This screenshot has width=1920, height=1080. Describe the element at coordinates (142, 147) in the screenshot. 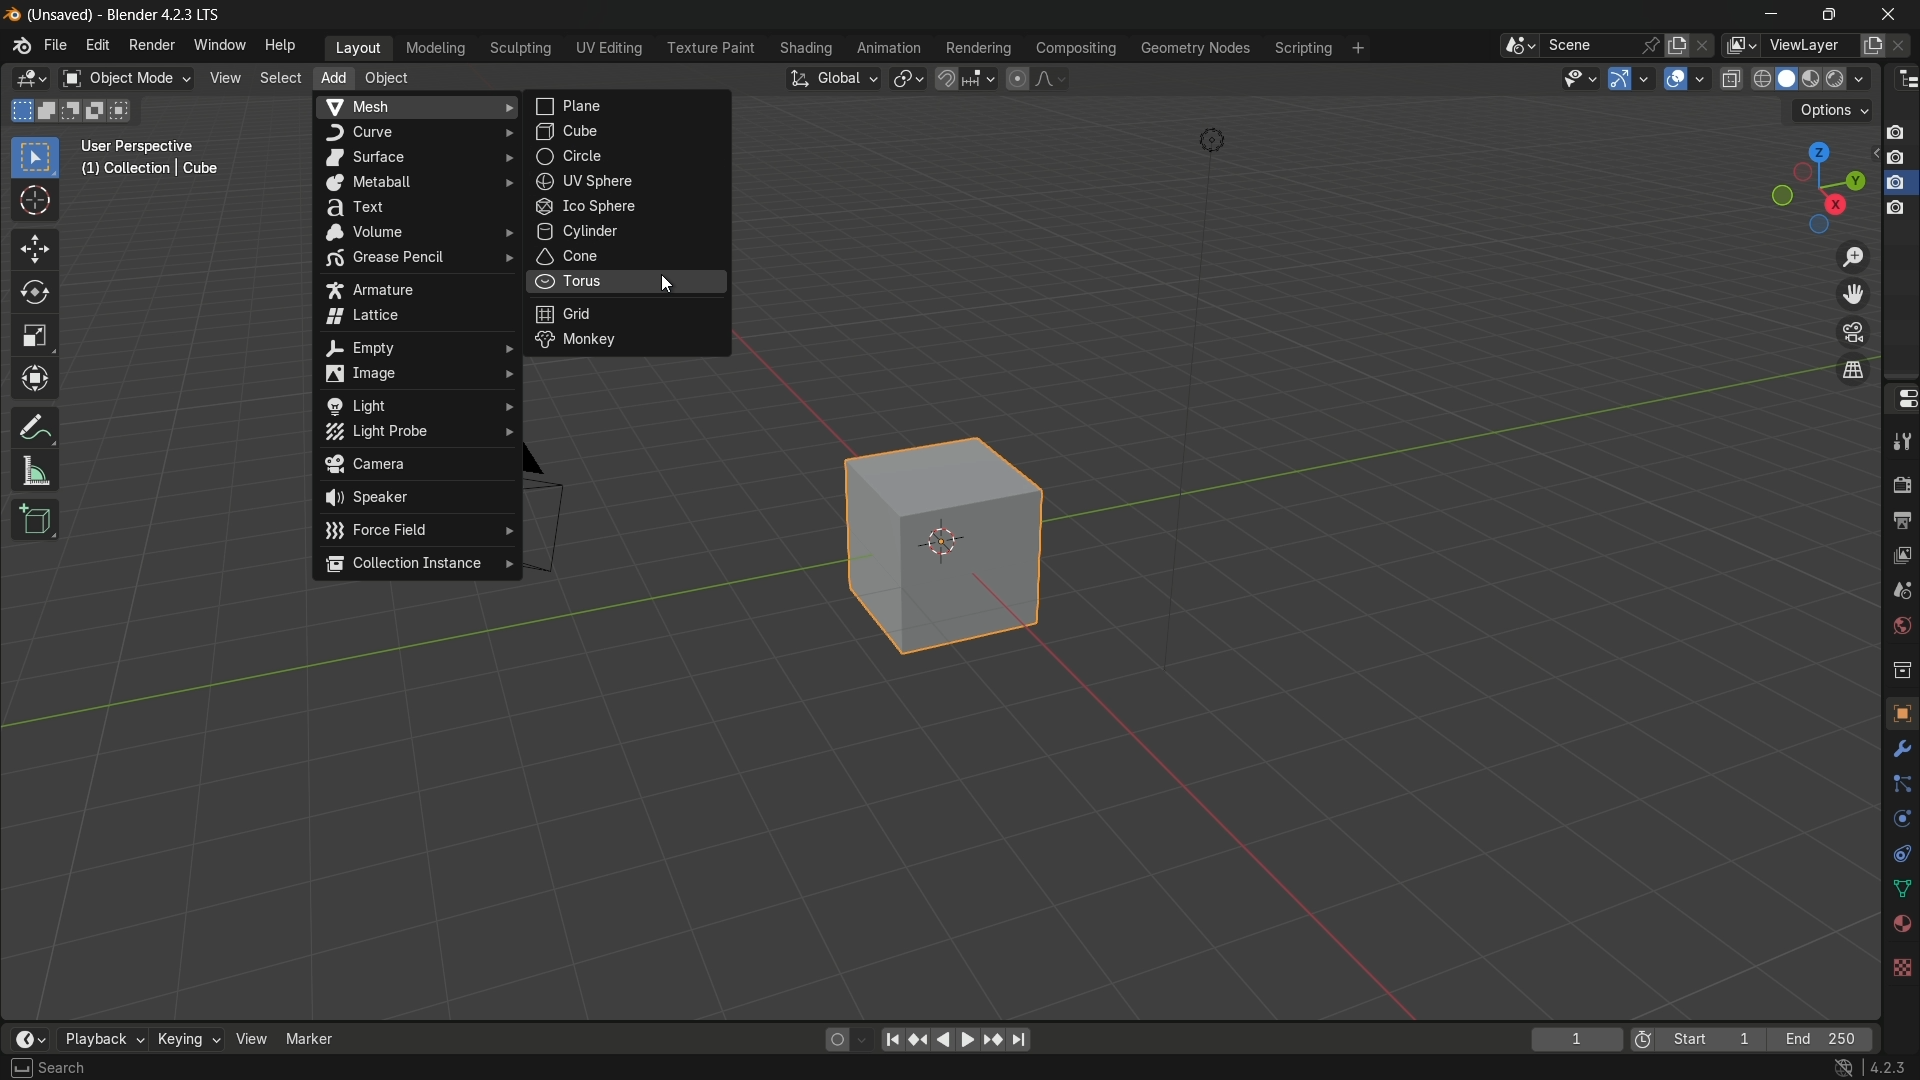

I see `User Perspective` at that location.